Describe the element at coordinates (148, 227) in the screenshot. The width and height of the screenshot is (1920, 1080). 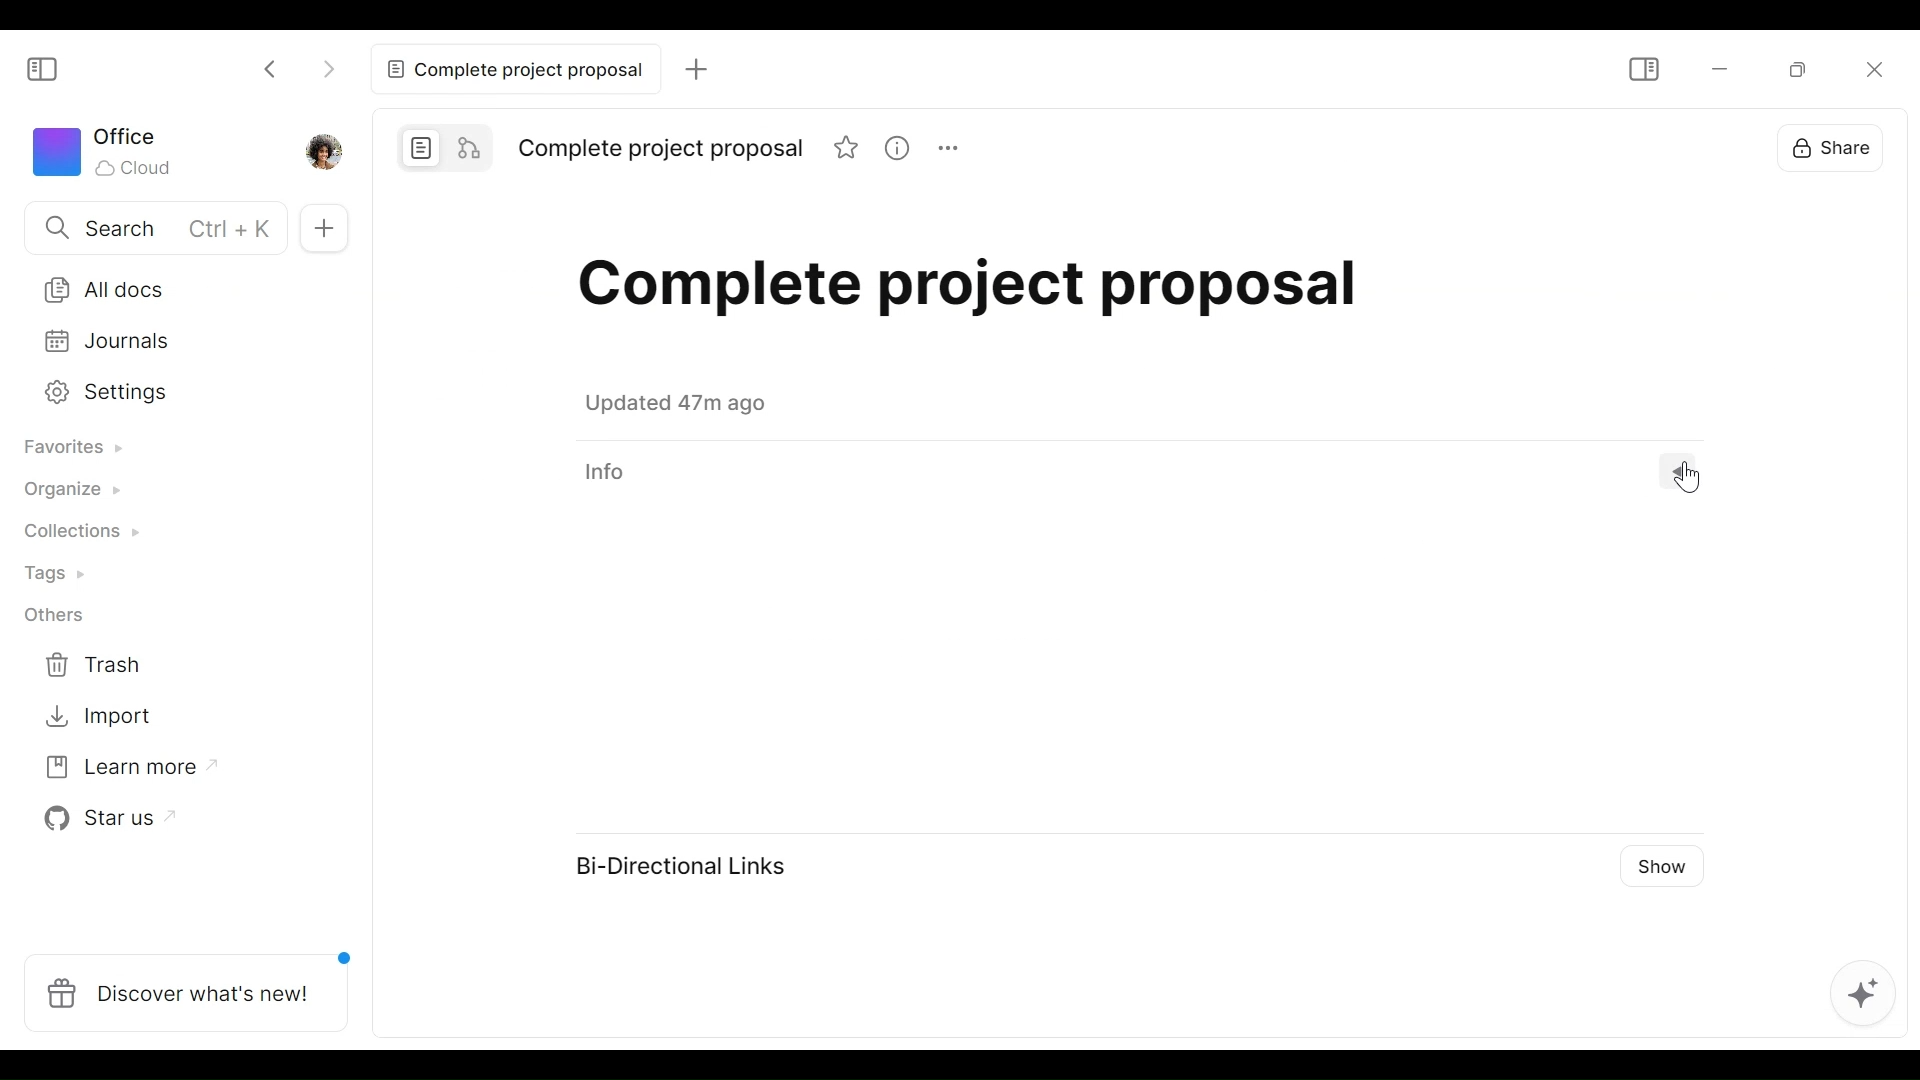
I see `Search` at that location.